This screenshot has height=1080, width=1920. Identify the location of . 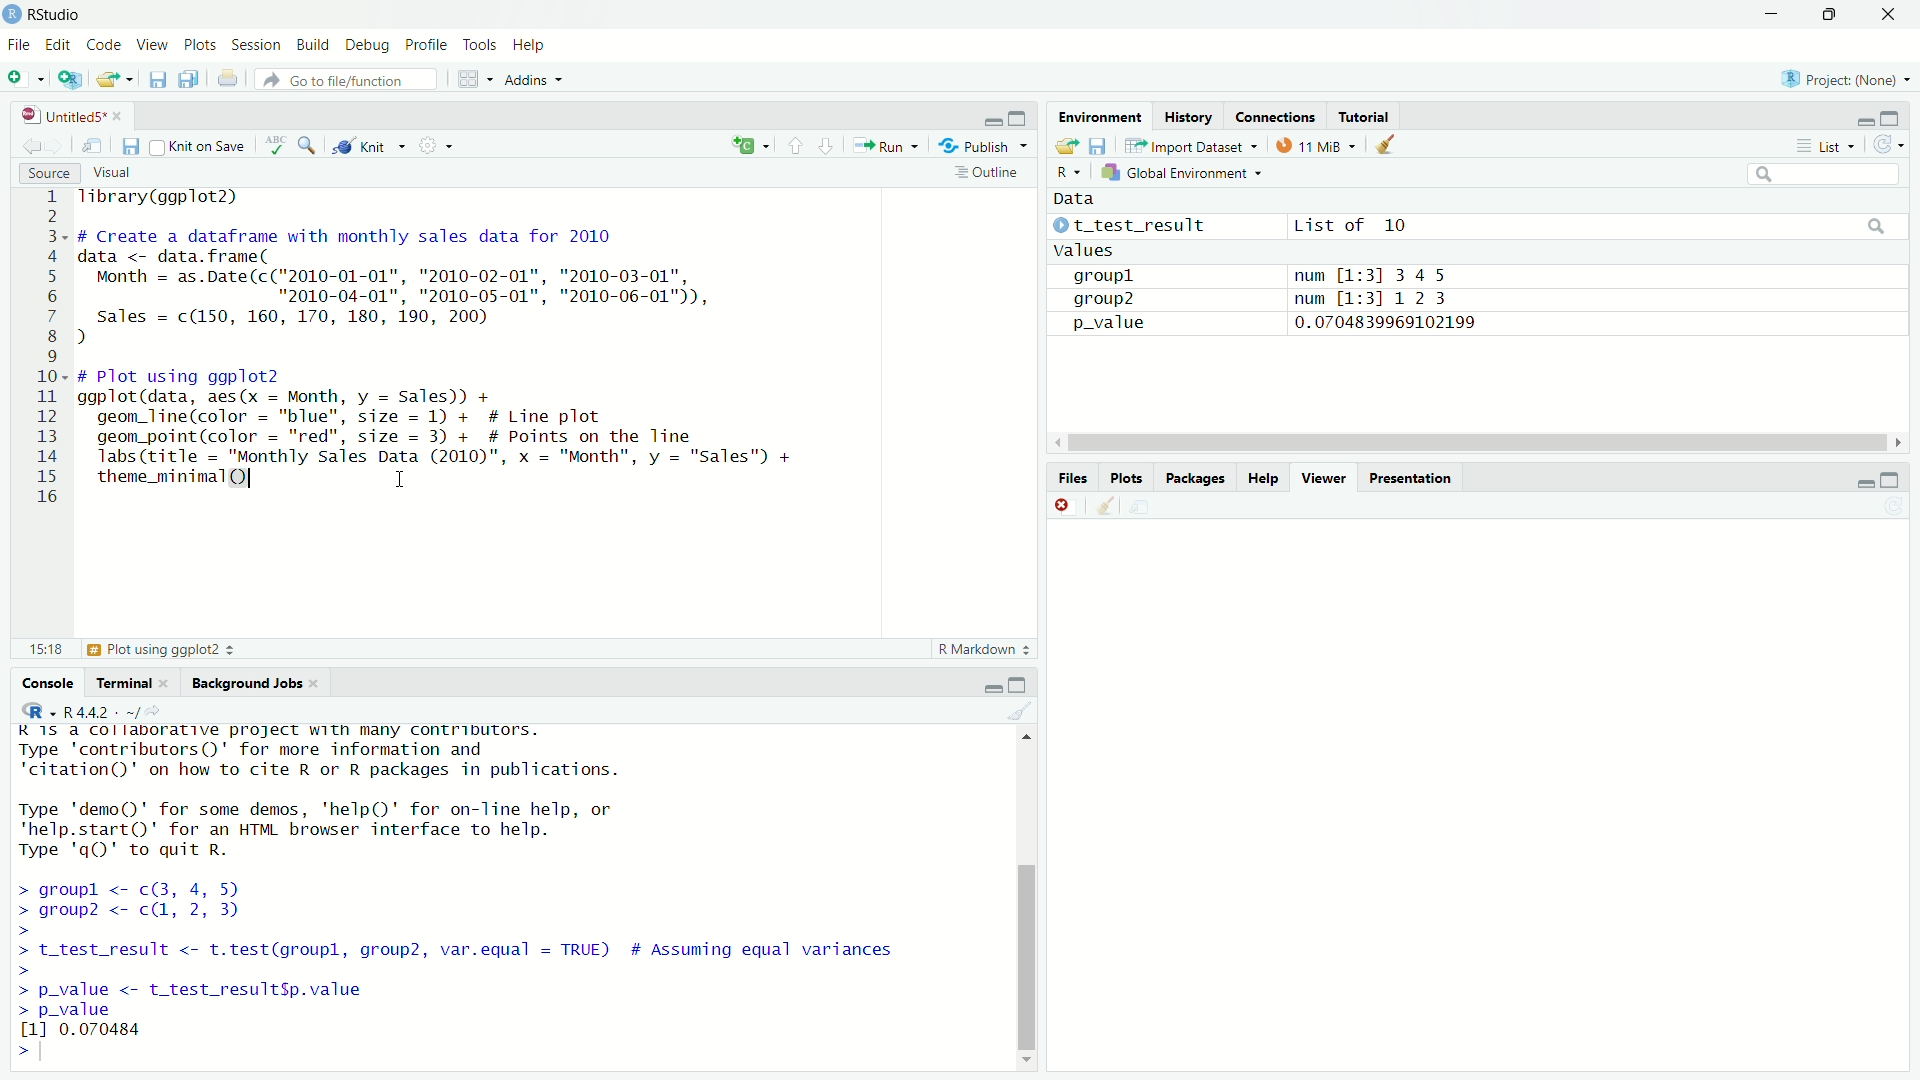
(1817, 172).